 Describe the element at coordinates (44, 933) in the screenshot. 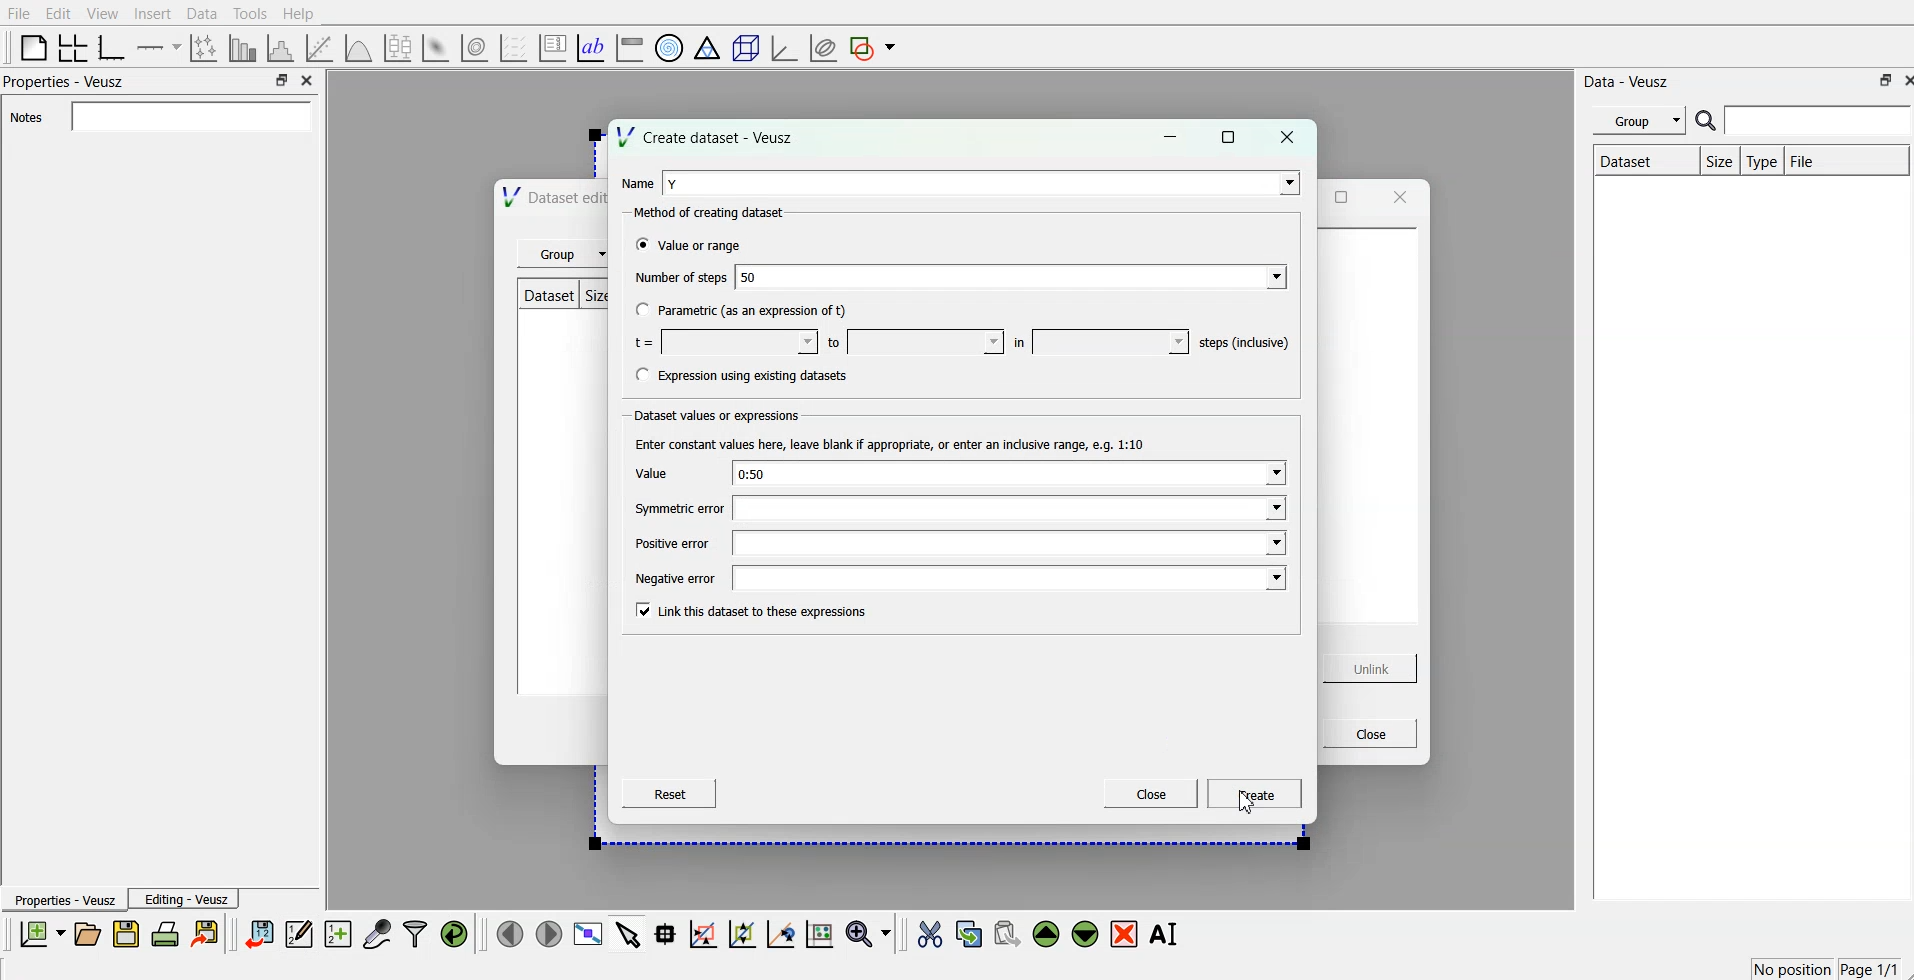

I see `new document` at that location.